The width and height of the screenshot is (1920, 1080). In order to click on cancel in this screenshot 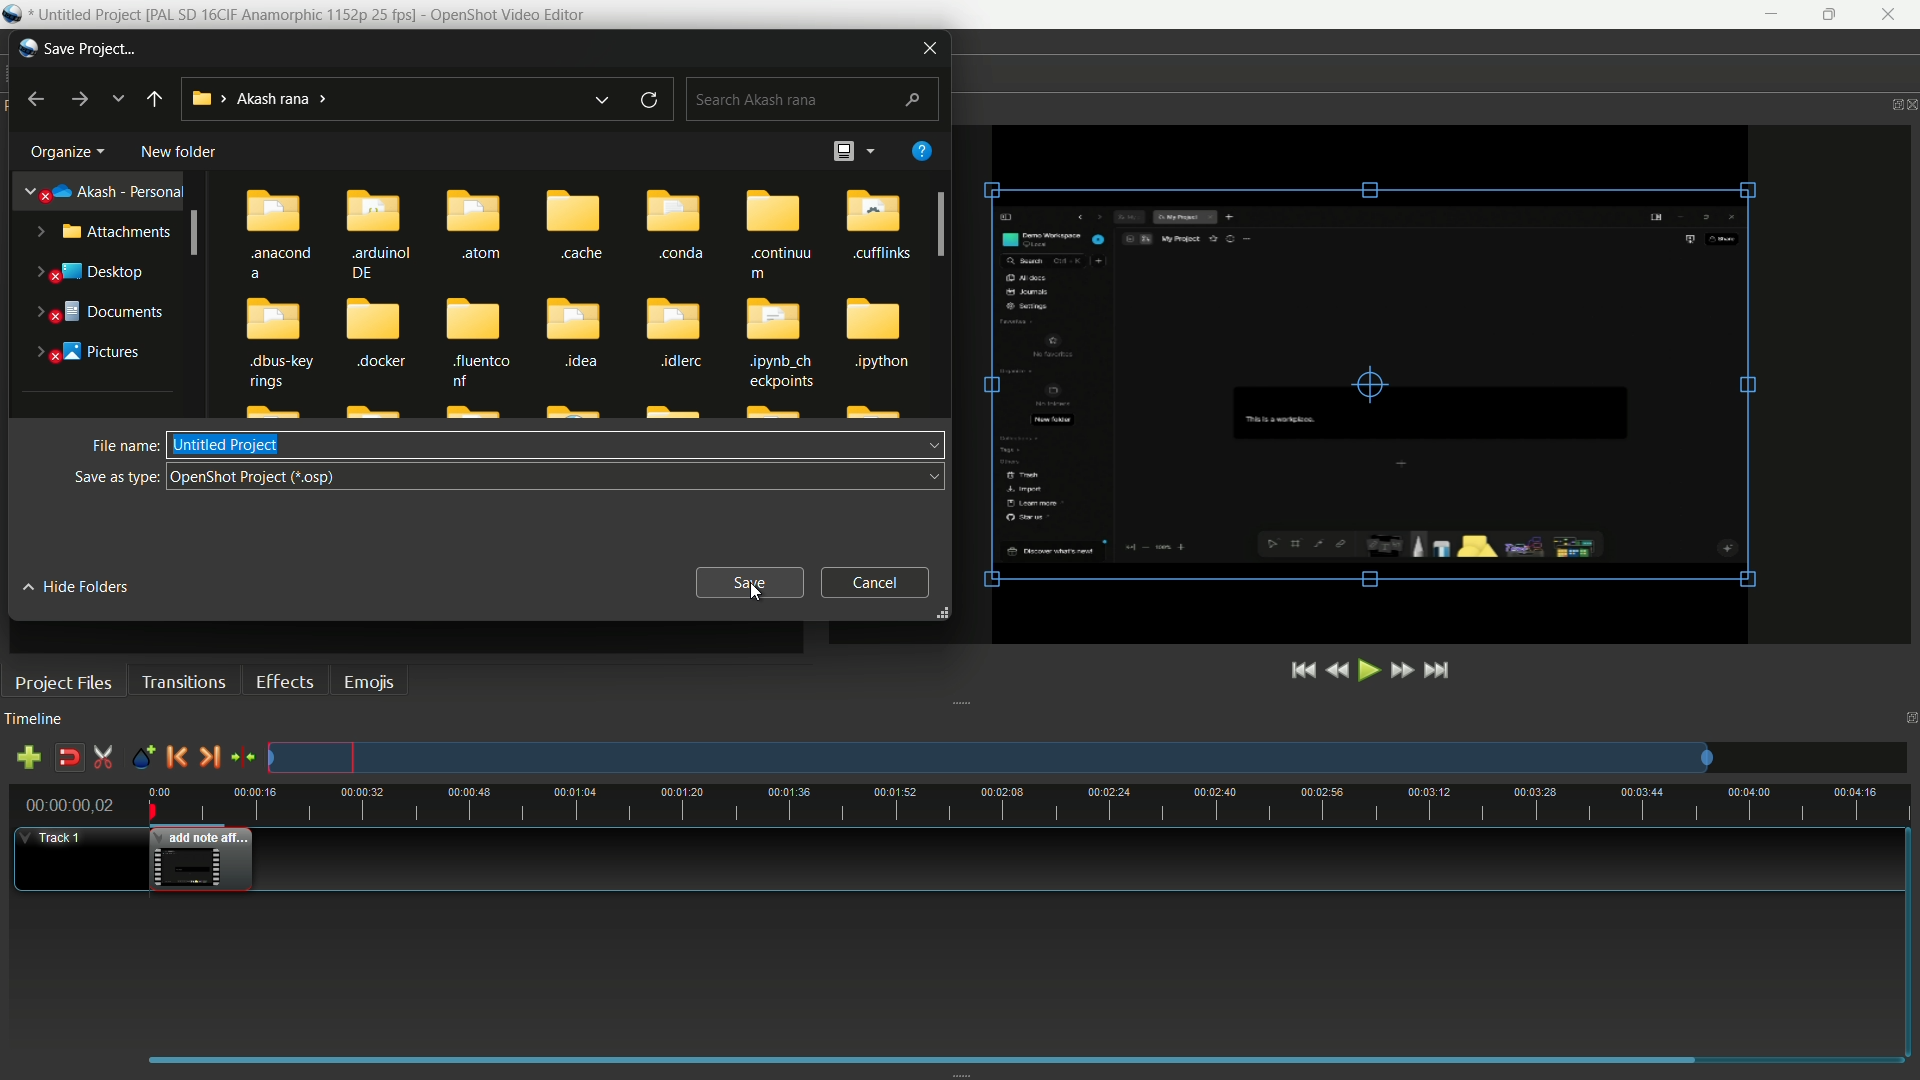, I will do `click(874, 582)`.